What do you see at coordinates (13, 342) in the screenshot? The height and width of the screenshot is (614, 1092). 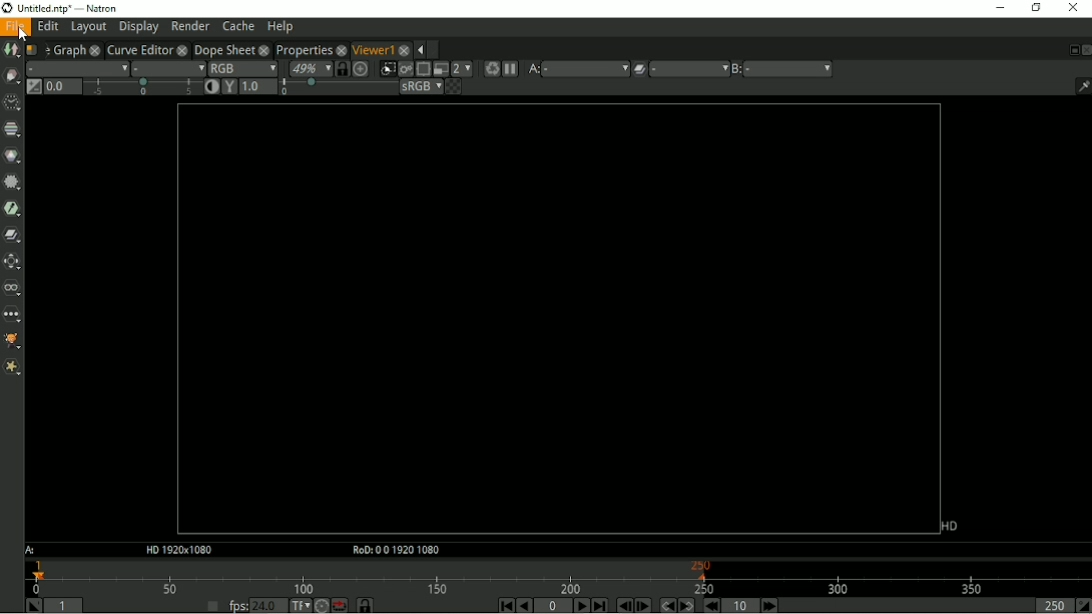 I see `GMIC` at bounding box center [13, 342].